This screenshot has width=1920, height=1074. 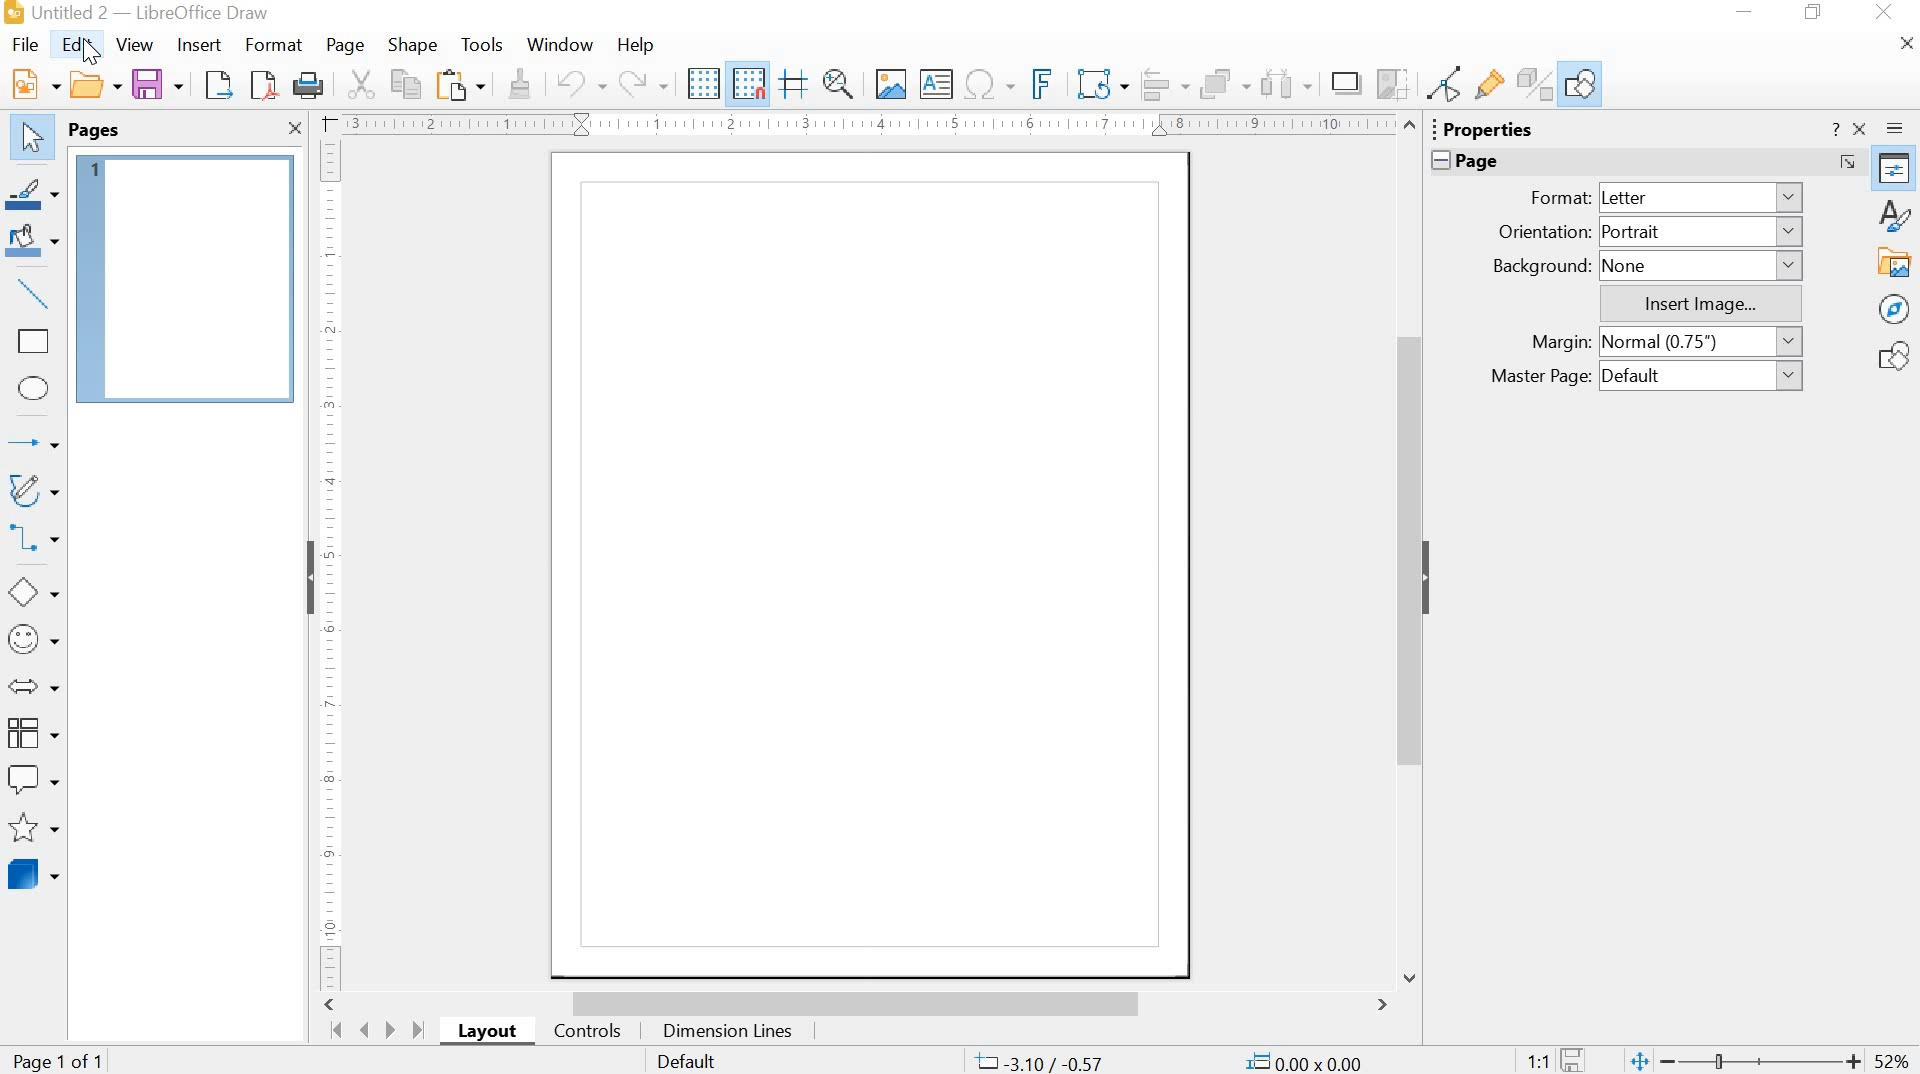 What do you see at coordinates (1701, 199) in the screenshot?
I see `Letter` at bounding box center [1701, 199].